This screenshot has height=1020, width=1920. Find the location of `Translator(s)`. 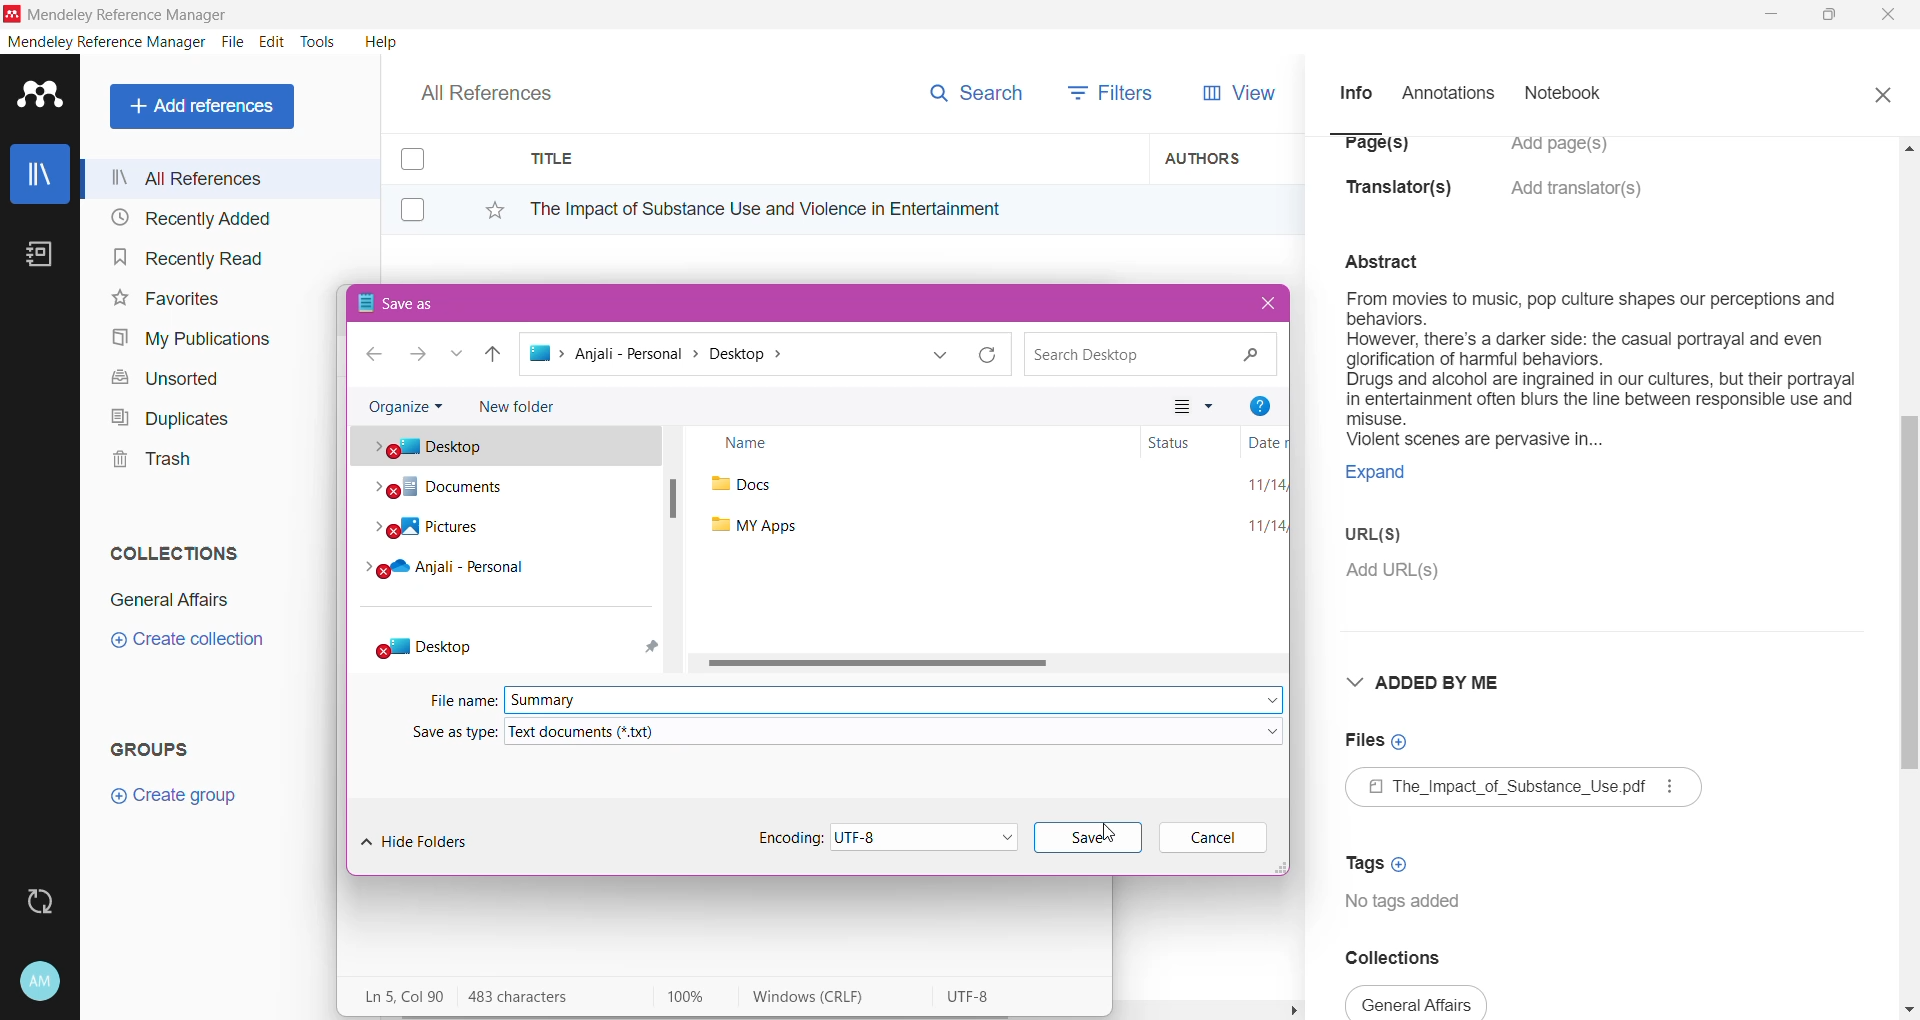

Translator(s) is located at coordinates (1405, 197).